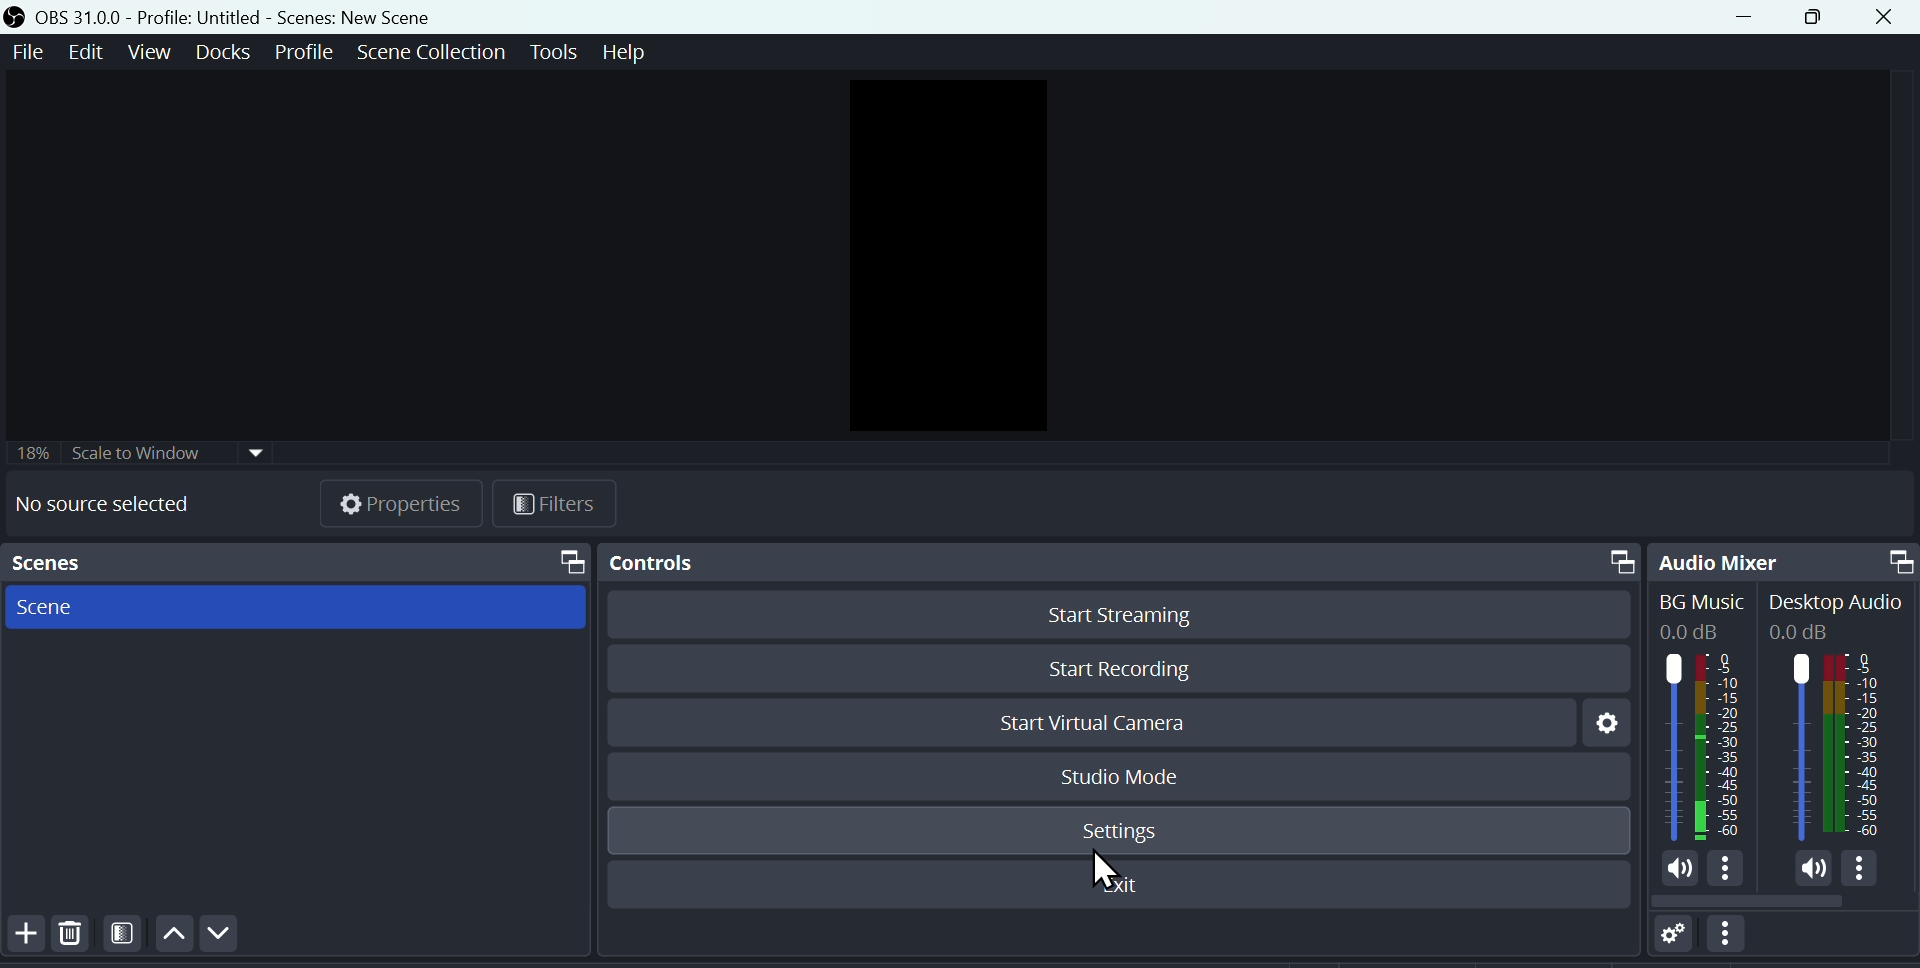 The image size is (1920, 968). I want to click on Properties, so click(401, 507).